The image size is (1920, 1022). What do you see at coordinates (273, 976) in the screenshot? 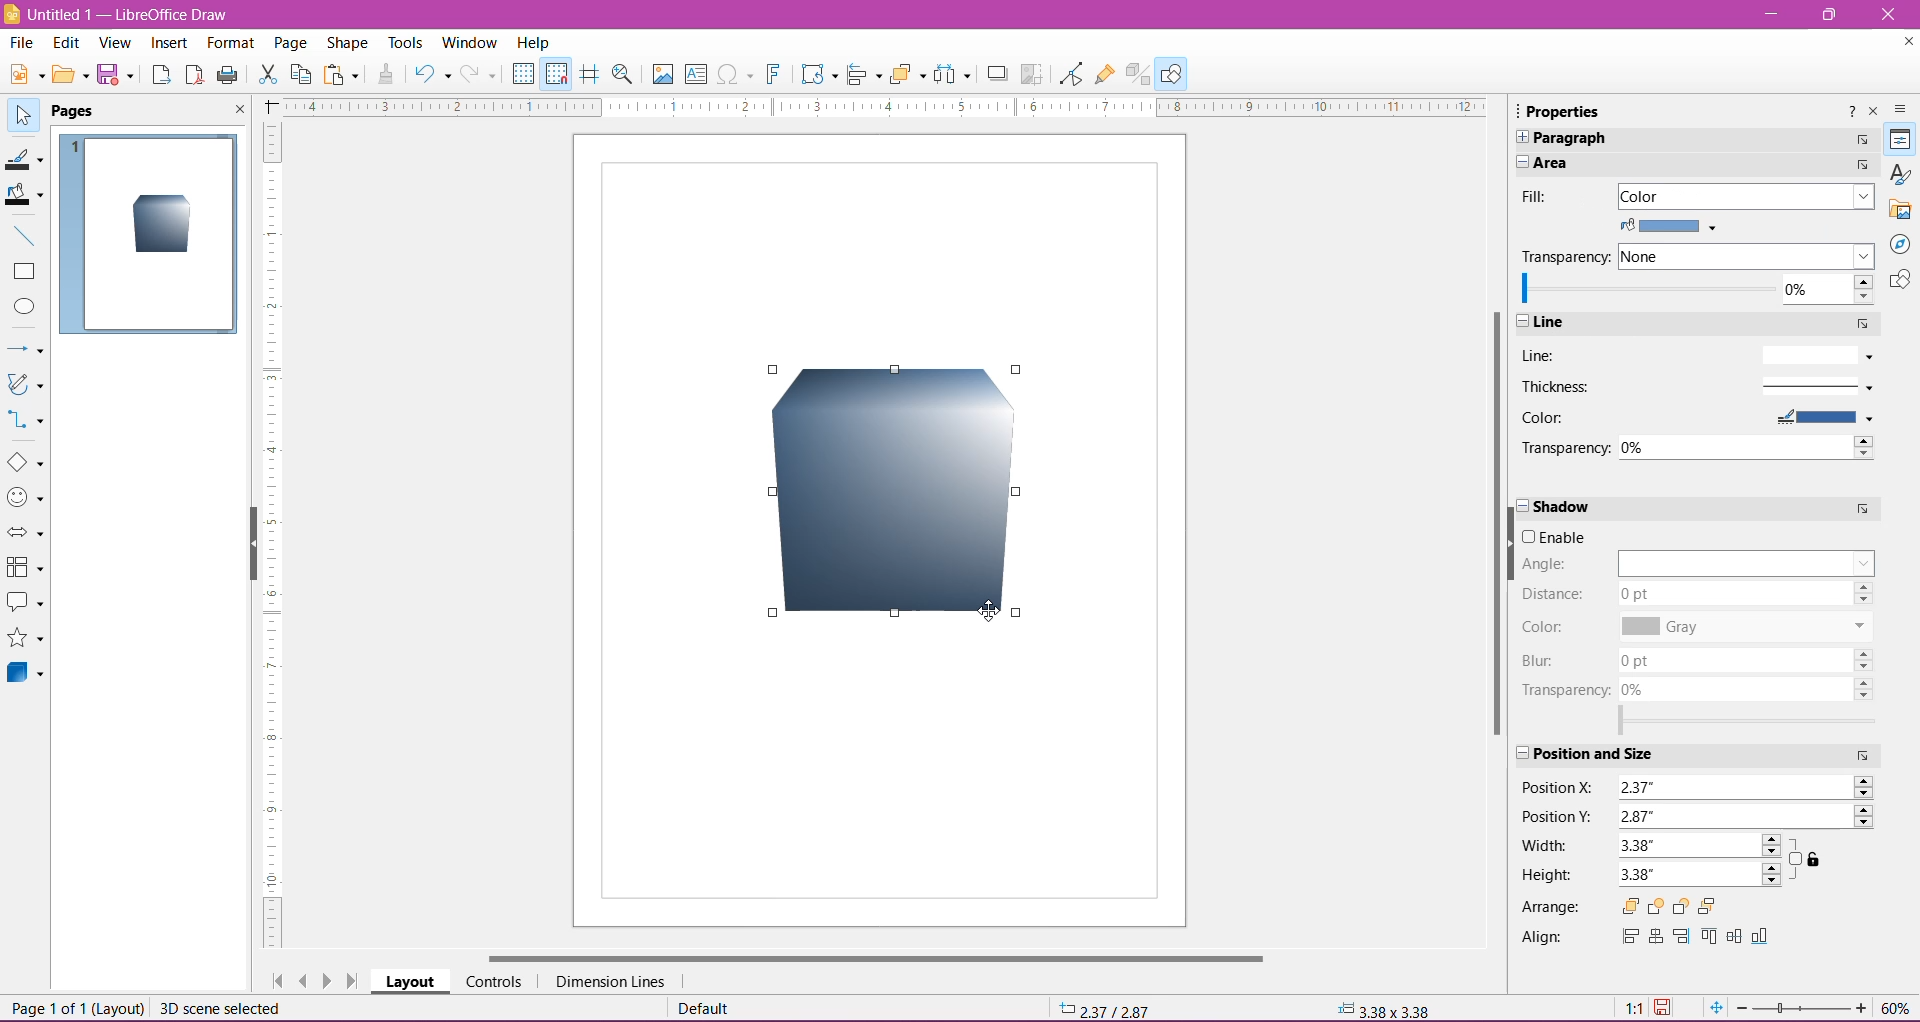
I see `Scroll to first page` at bounding box center [273, 976].